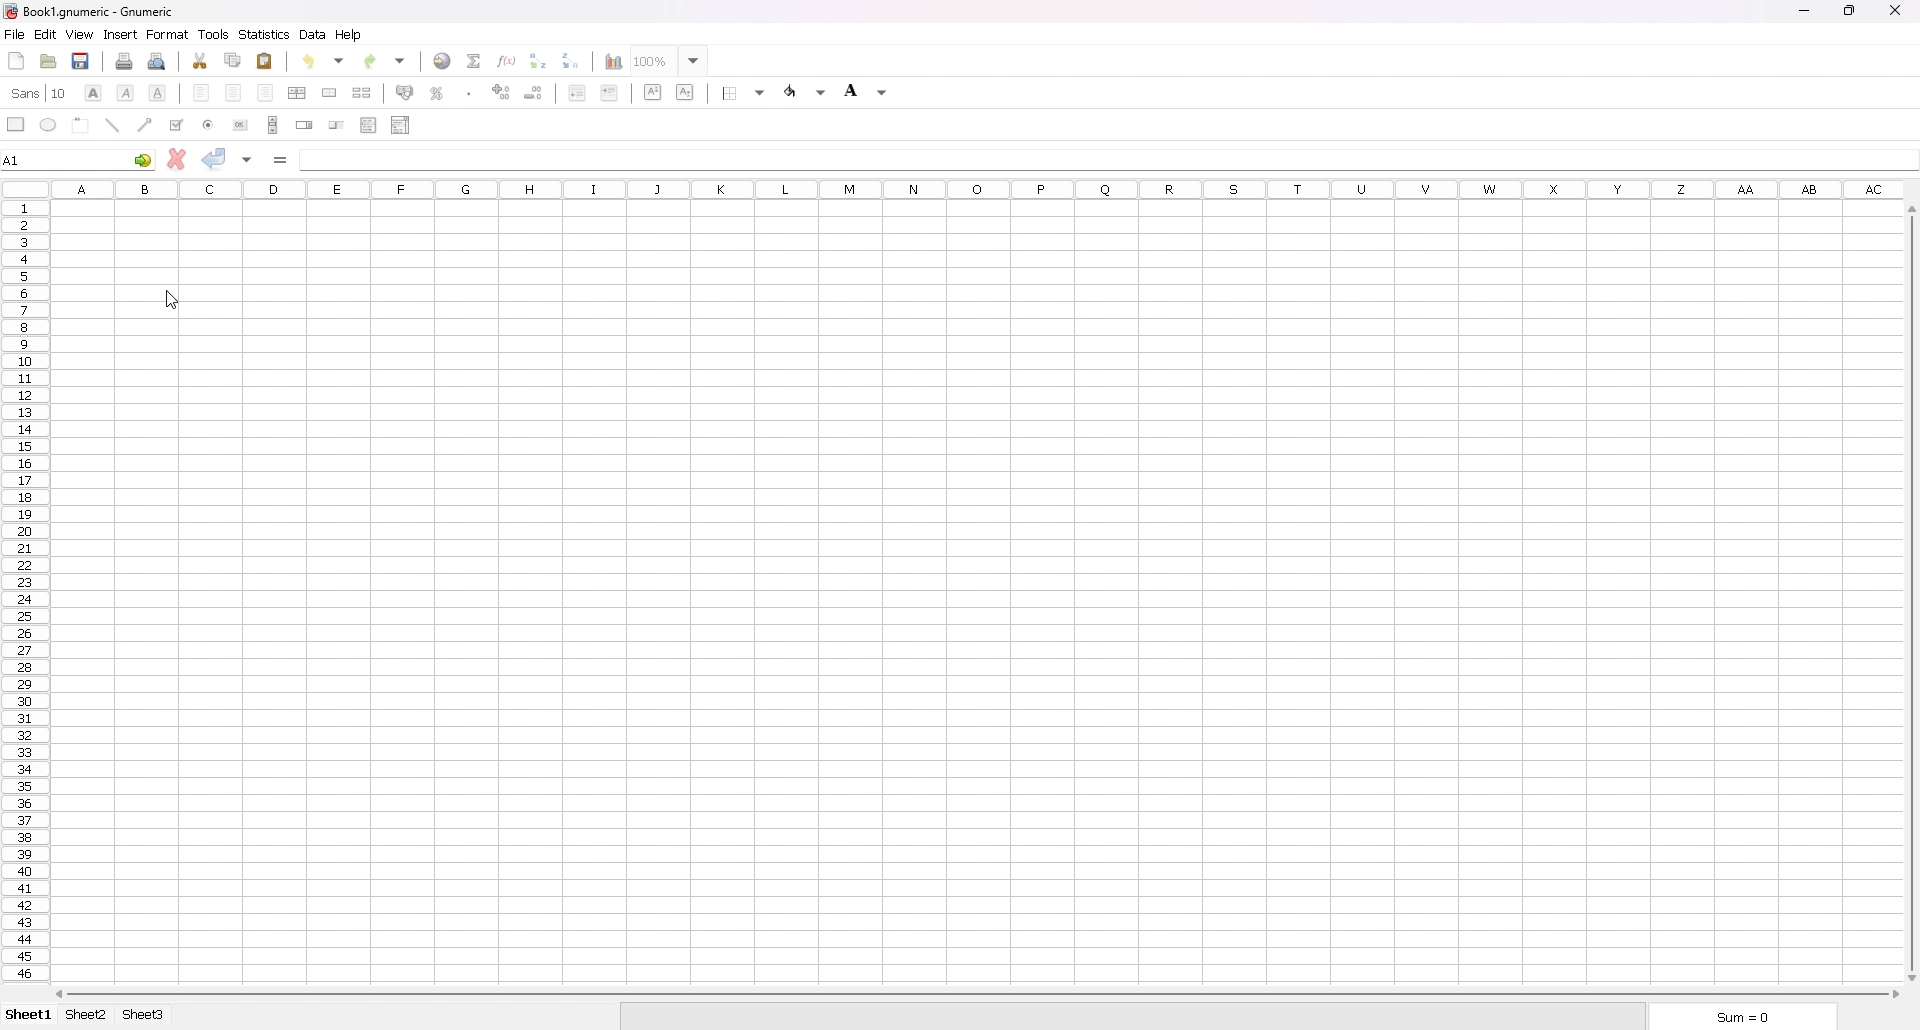 The width and height of the screenshot is (1920, 1030). What do you see at coordinates (503, 90) in the screenshot?
I see `increase decimals` at bounding box center [503, 90].